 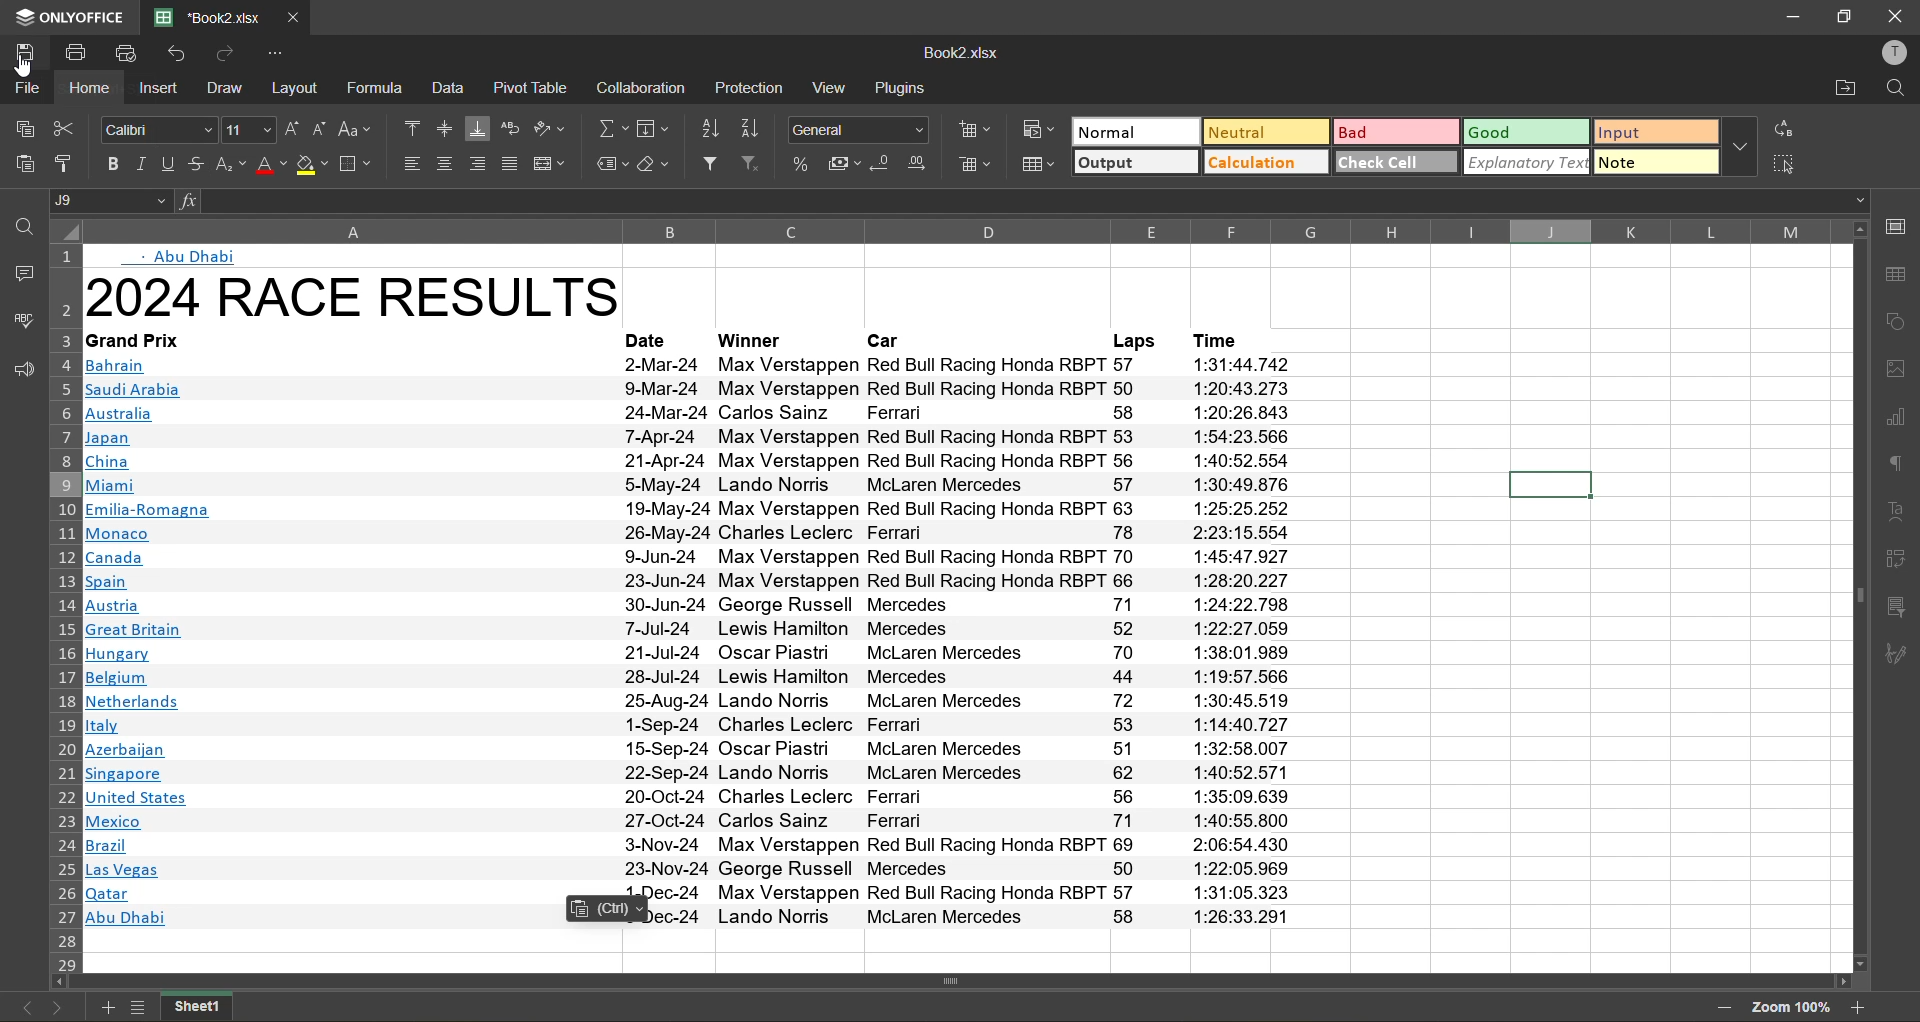 What do you see at coordinates (71, 127) in the screenshot?
I see `cut` at bounding box center [71, 127].